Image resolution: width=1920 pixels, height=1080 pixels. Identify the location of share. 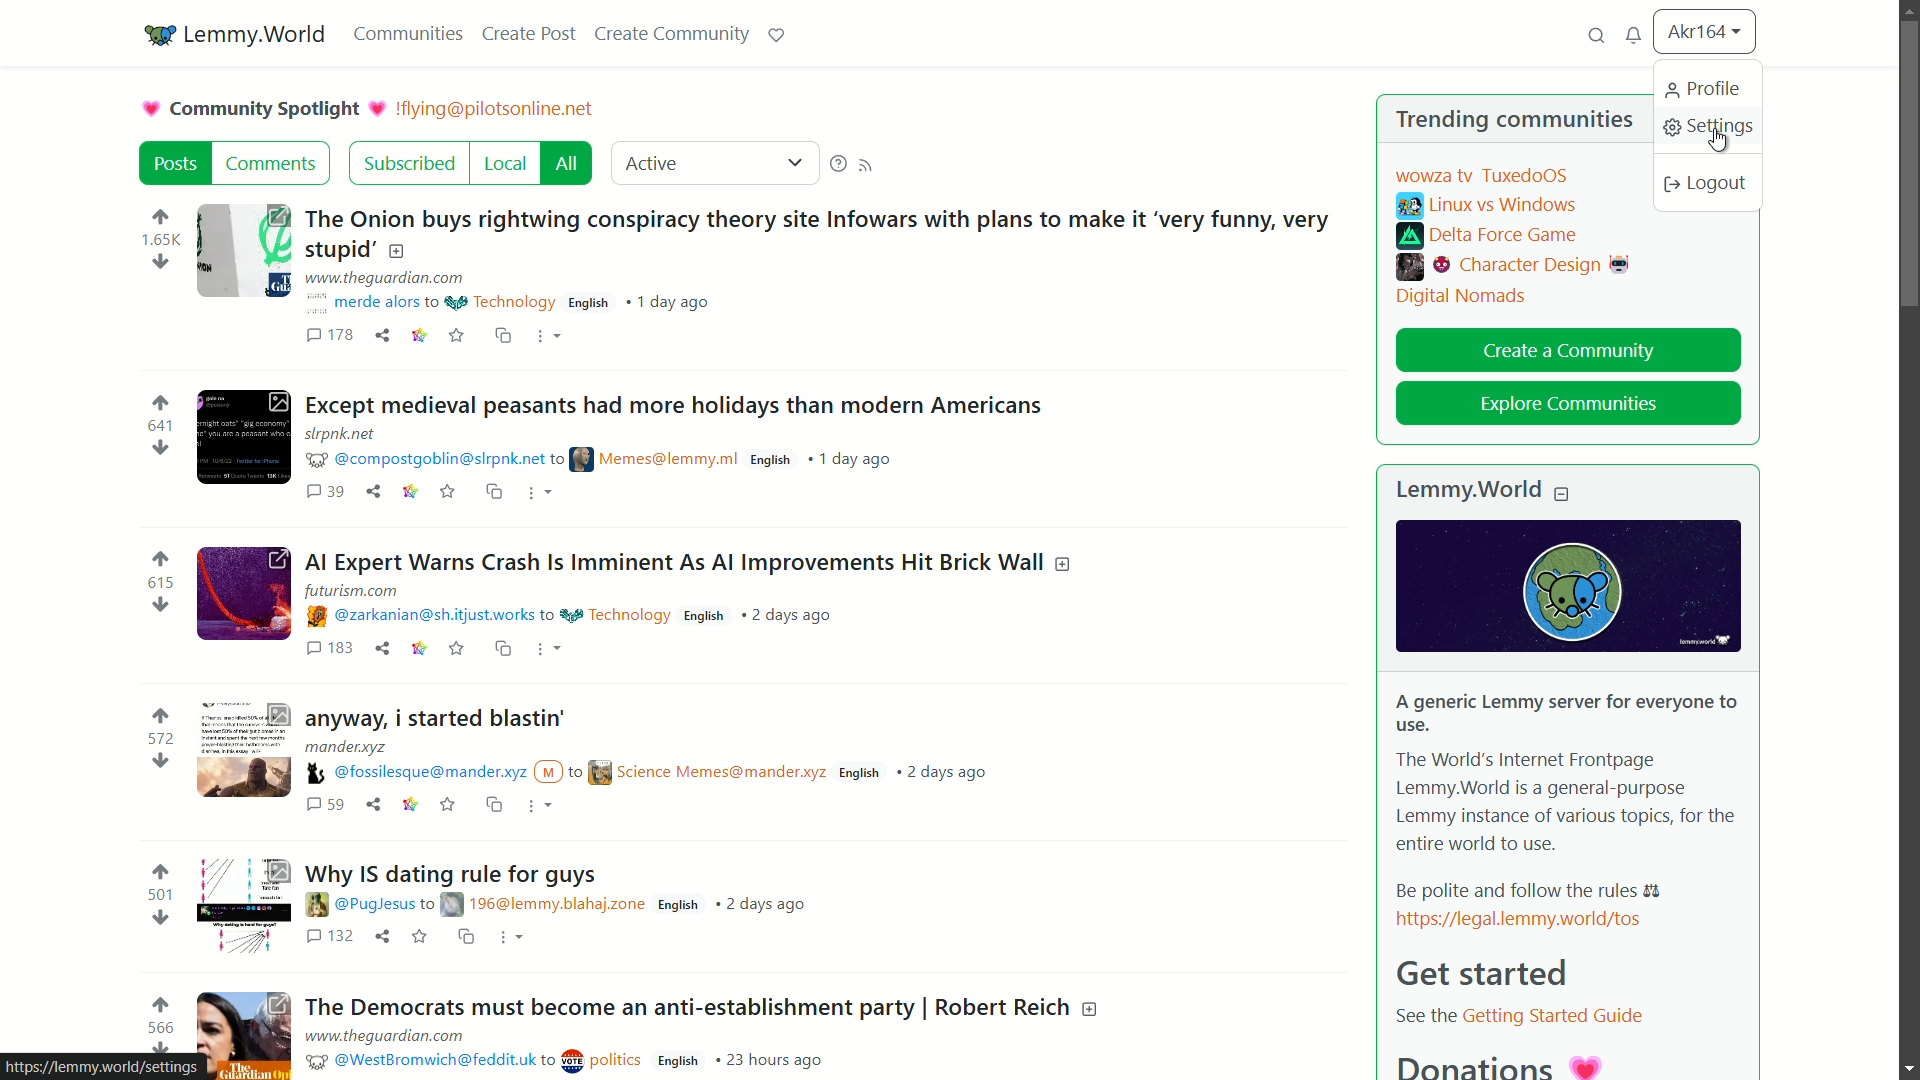
(371, 489).